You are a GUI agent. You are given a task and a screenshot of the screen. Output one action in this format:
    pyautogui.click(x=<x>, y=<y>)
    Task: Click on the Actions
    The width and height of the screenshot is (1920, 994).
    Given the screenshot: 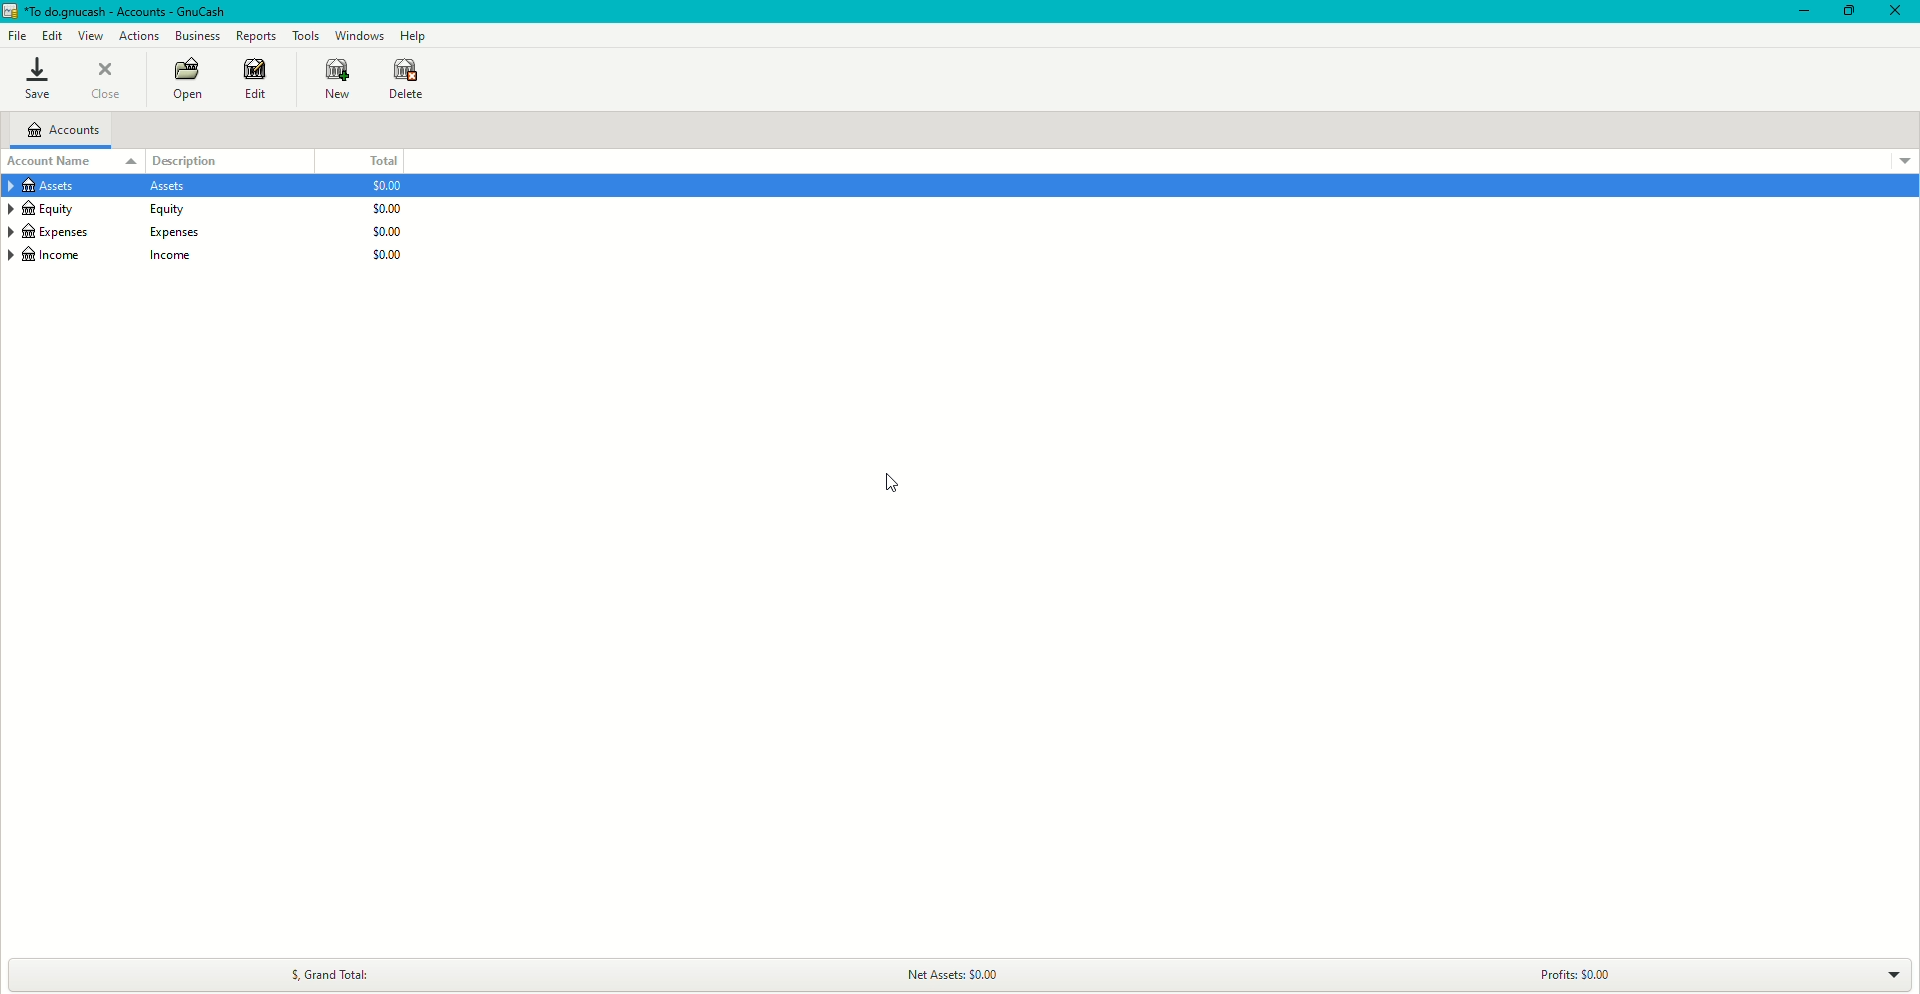 What is the action you would take?
    pyautogui.click(x=140, y=36)
    